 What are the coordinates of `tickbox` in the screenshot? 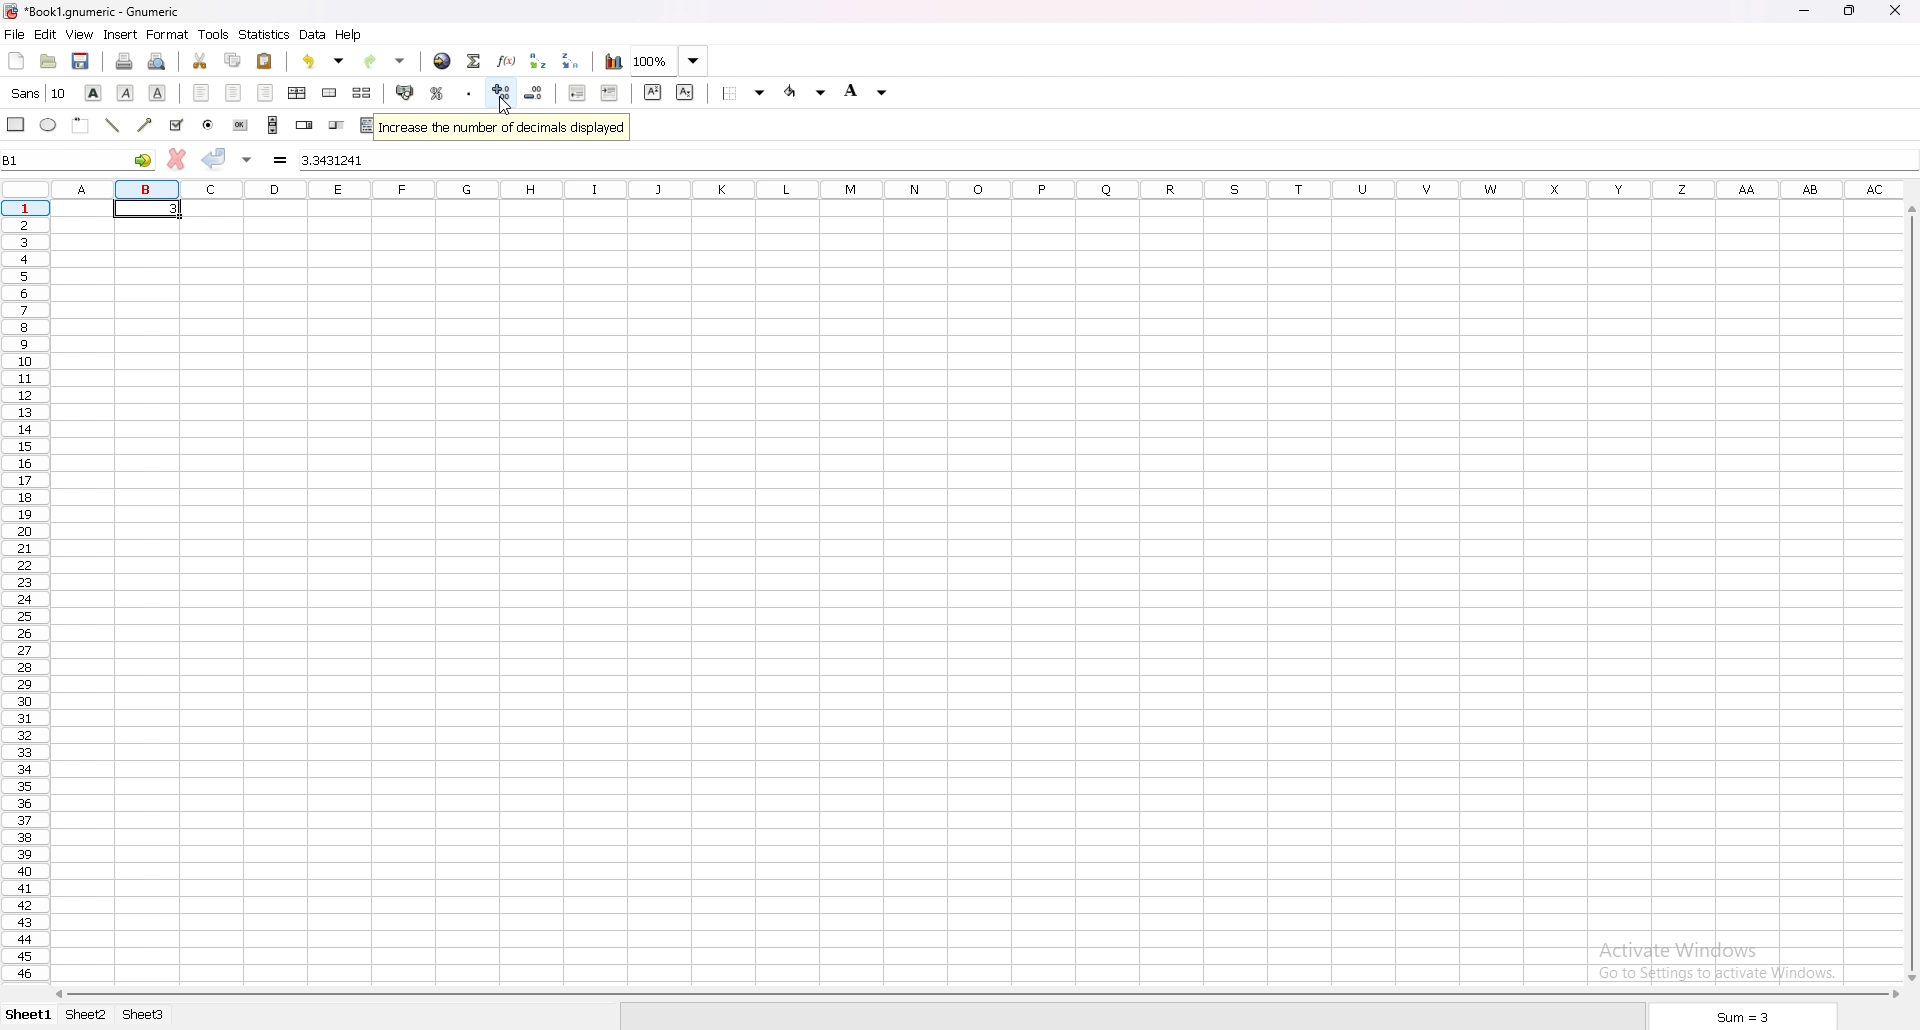 It's located at (176, 125).